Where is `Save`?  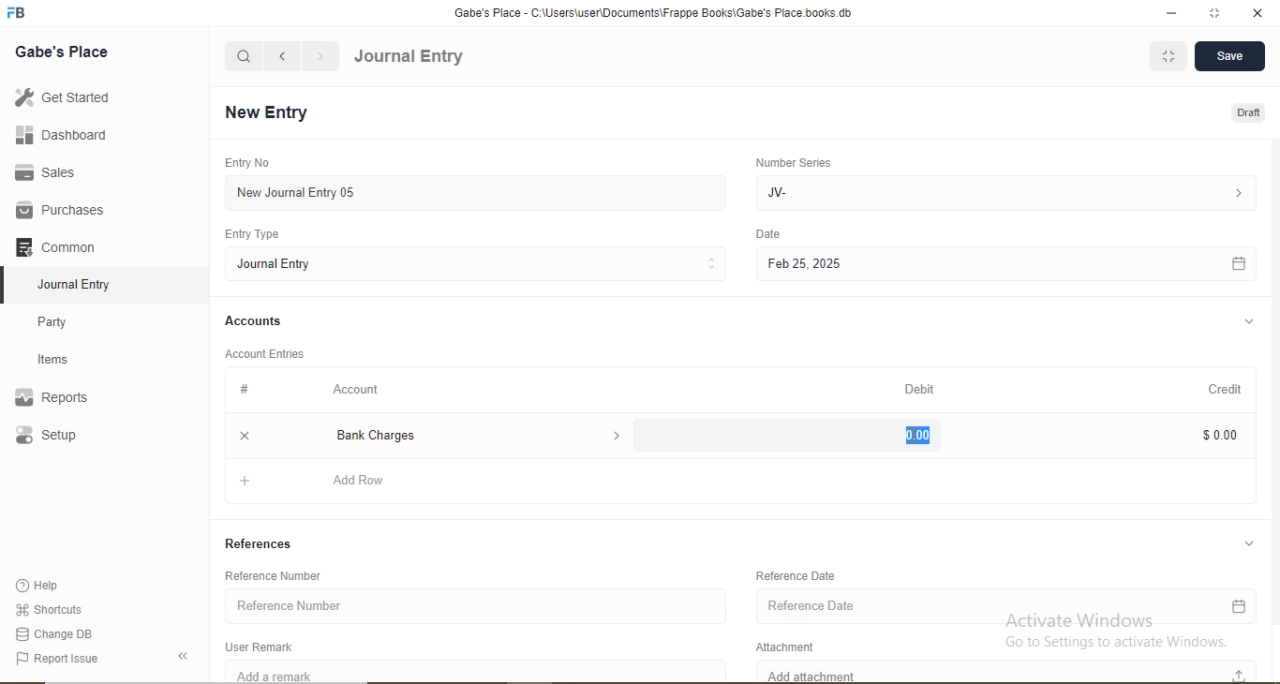
Save is located at coordinates (1228, 57).